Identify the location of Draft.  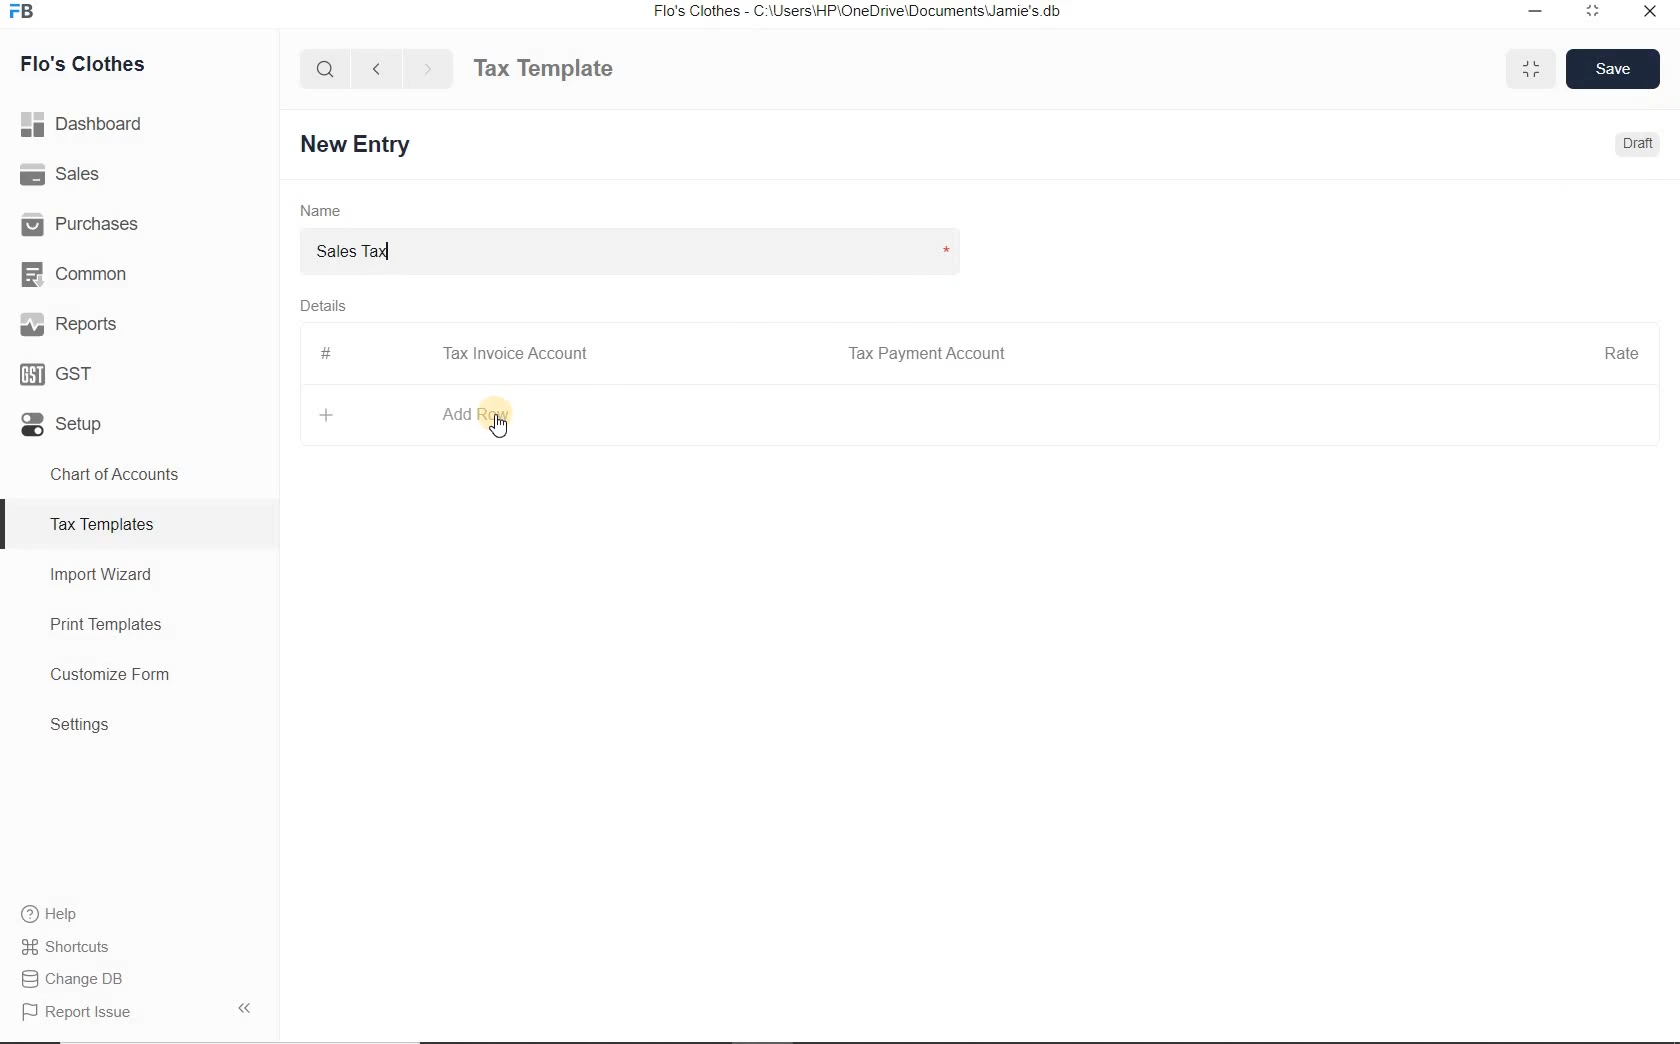
(1640, 143).